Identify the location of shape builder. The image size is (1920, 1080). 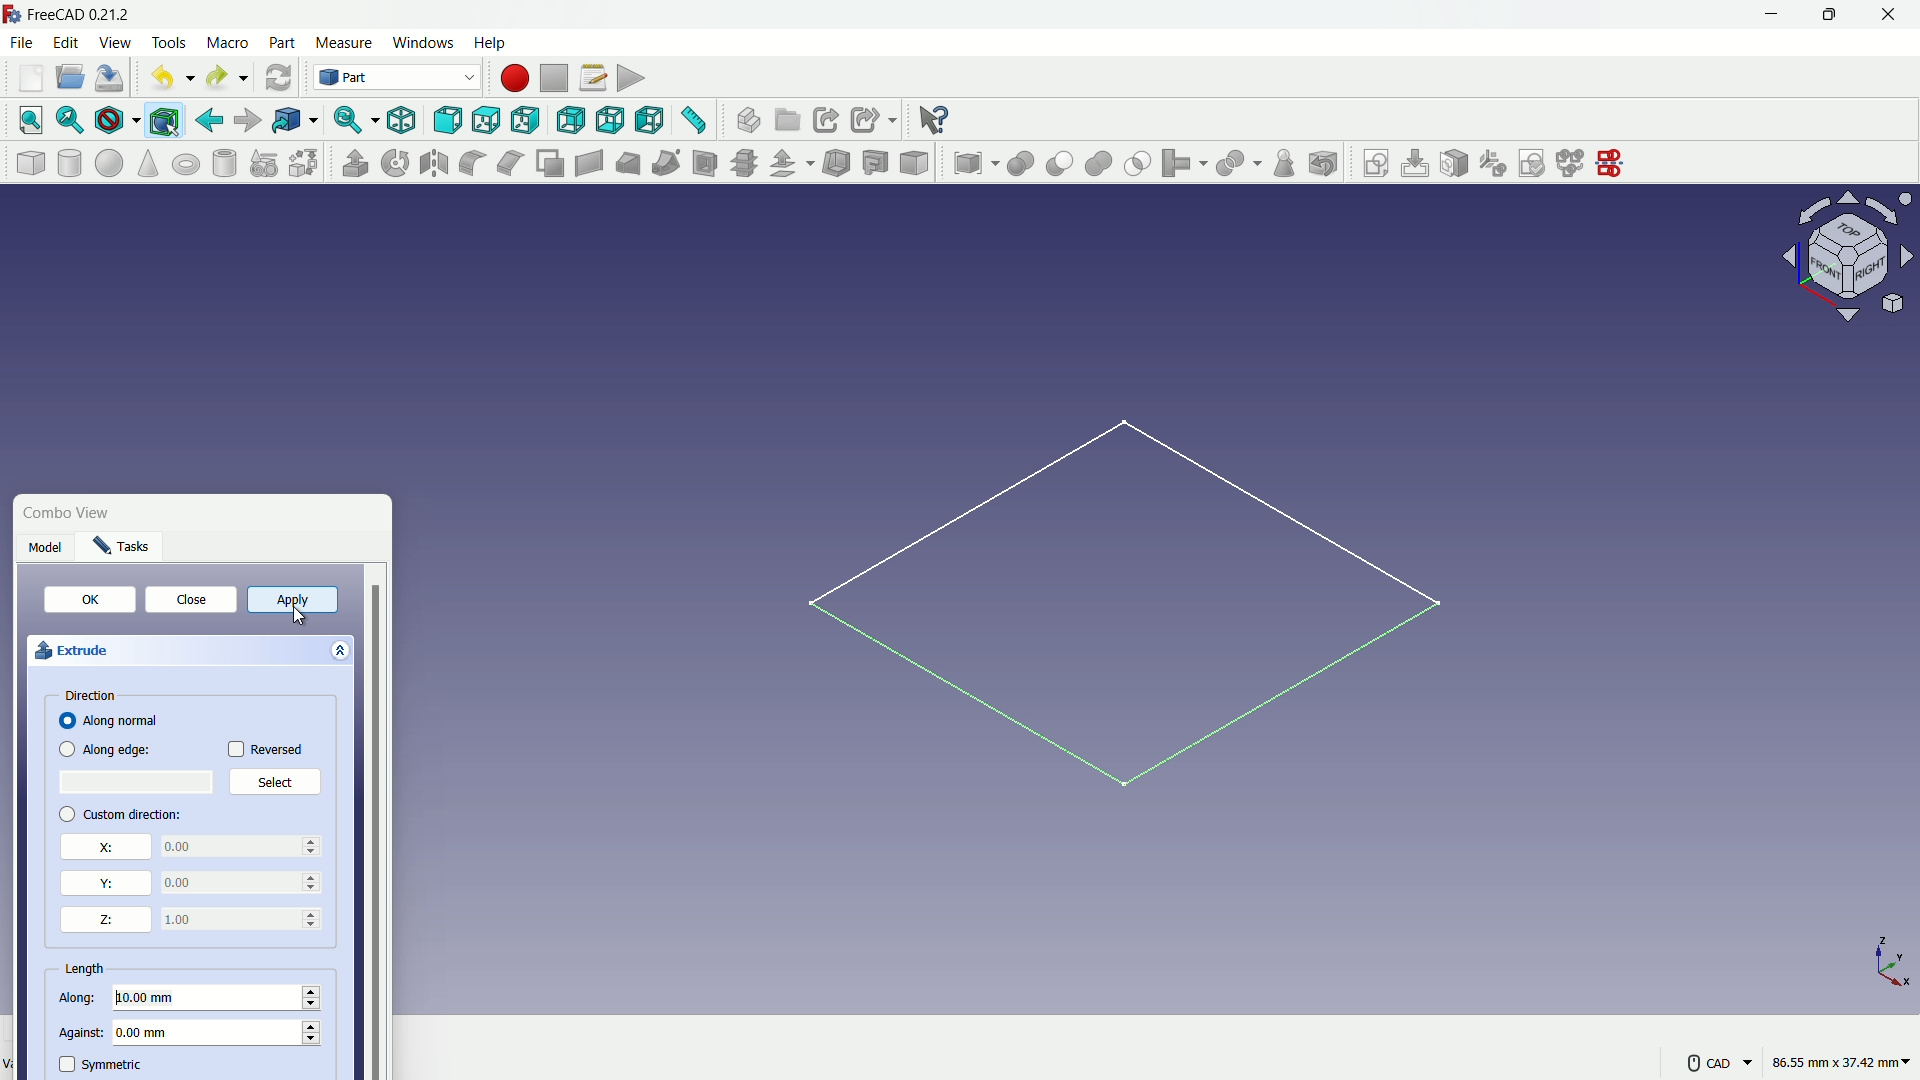
(304, 163).